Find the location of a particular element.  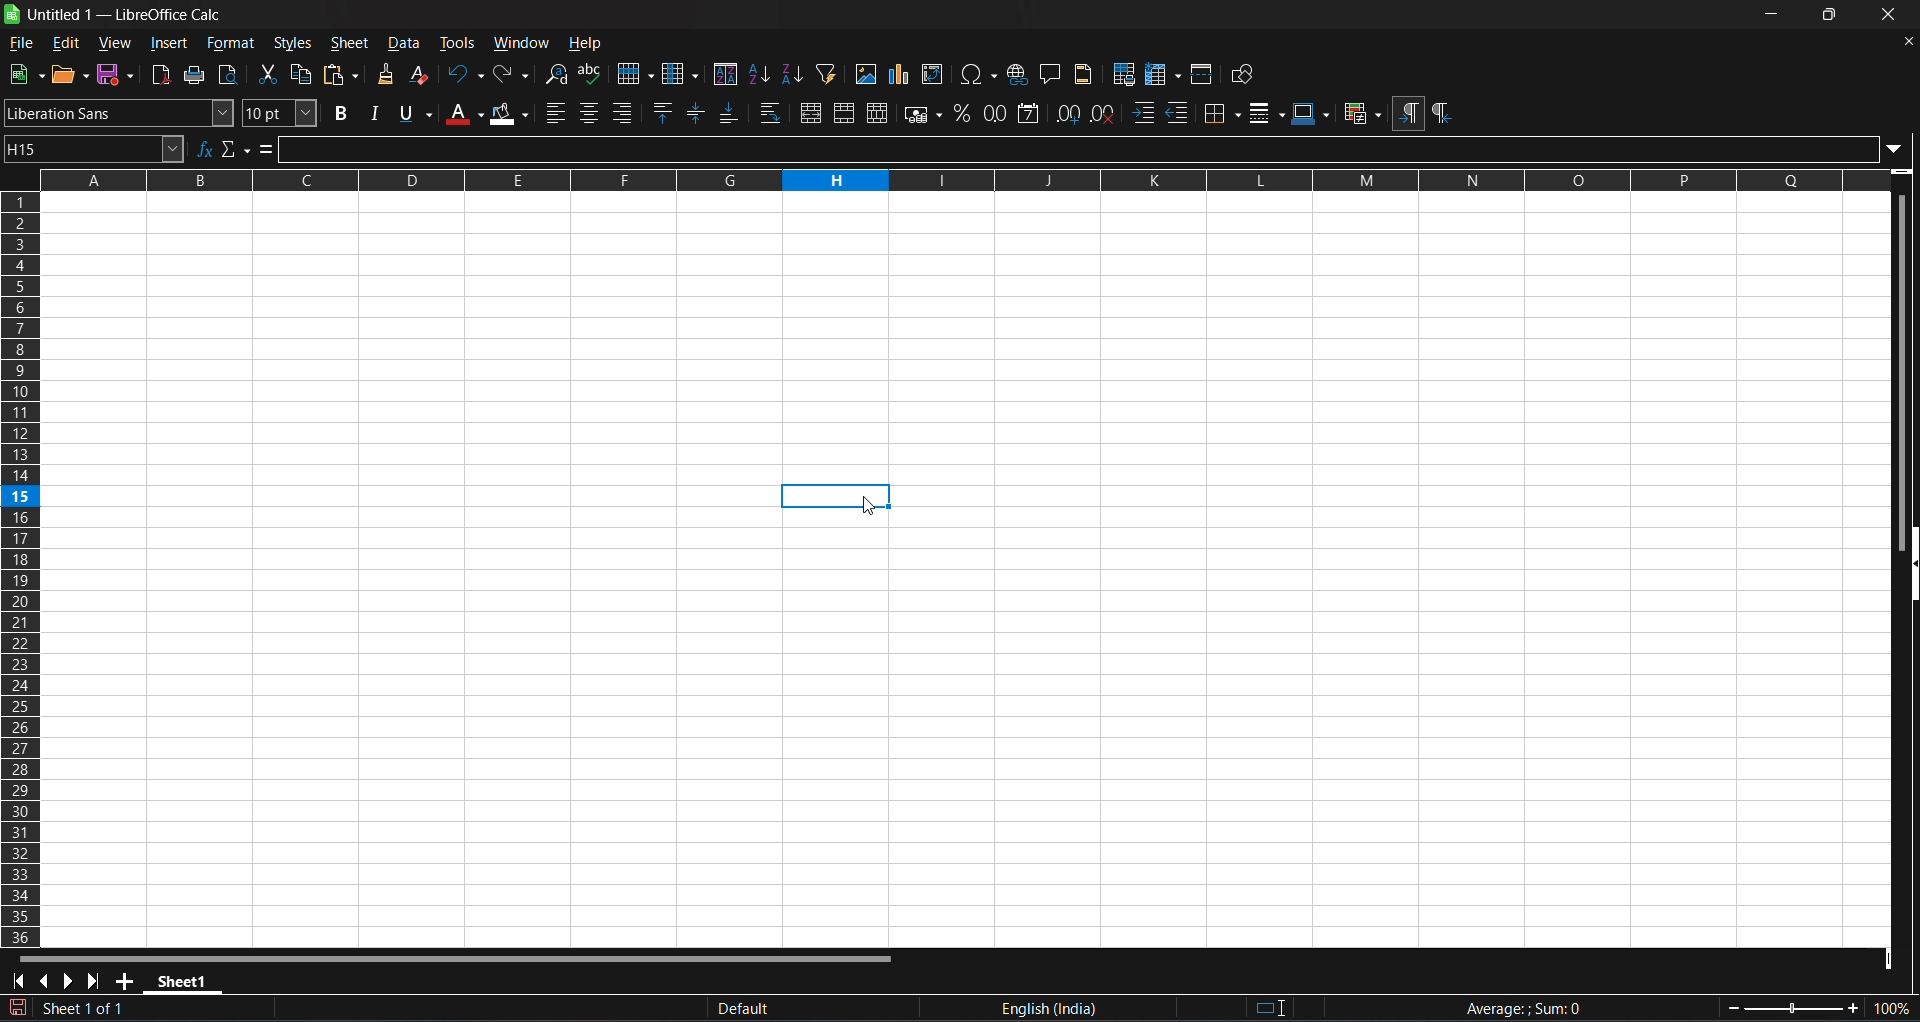

view is located at coordinates (113, 43).